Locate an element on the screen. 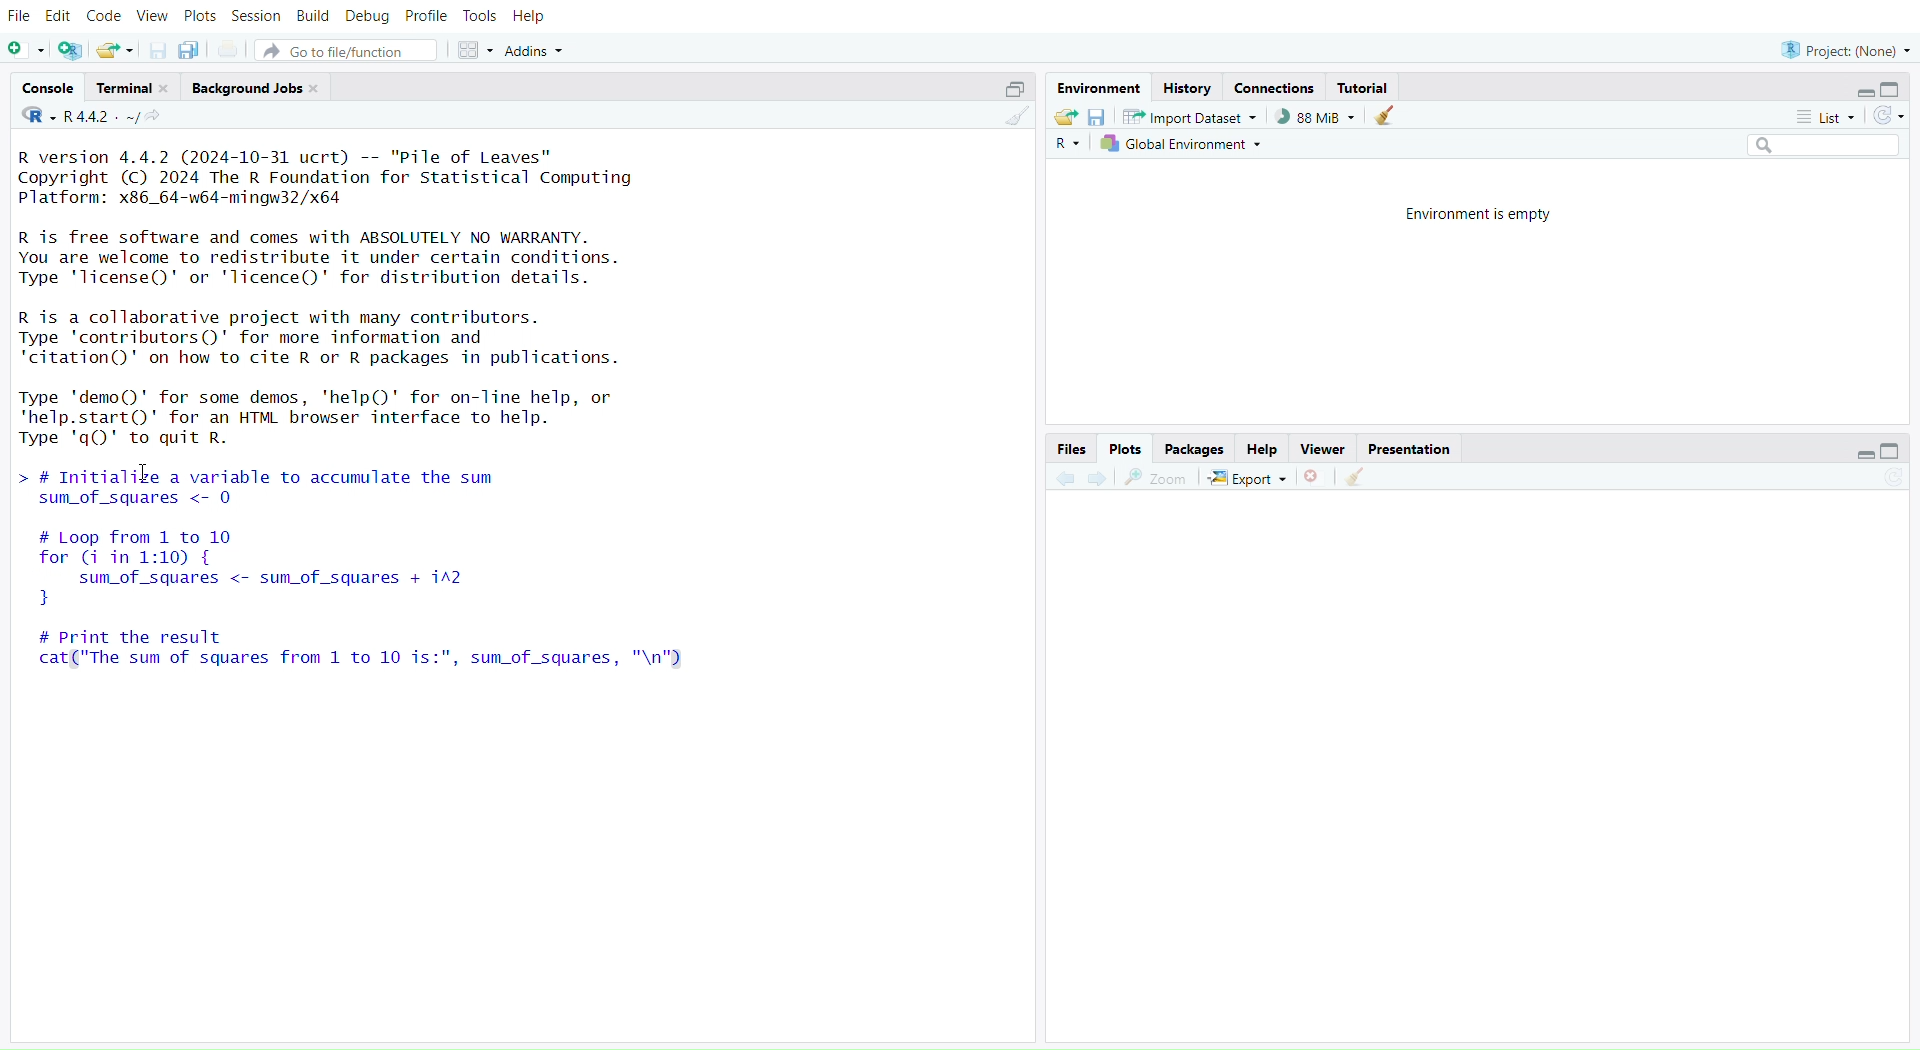  print current file is located at coordinates (233, 50).